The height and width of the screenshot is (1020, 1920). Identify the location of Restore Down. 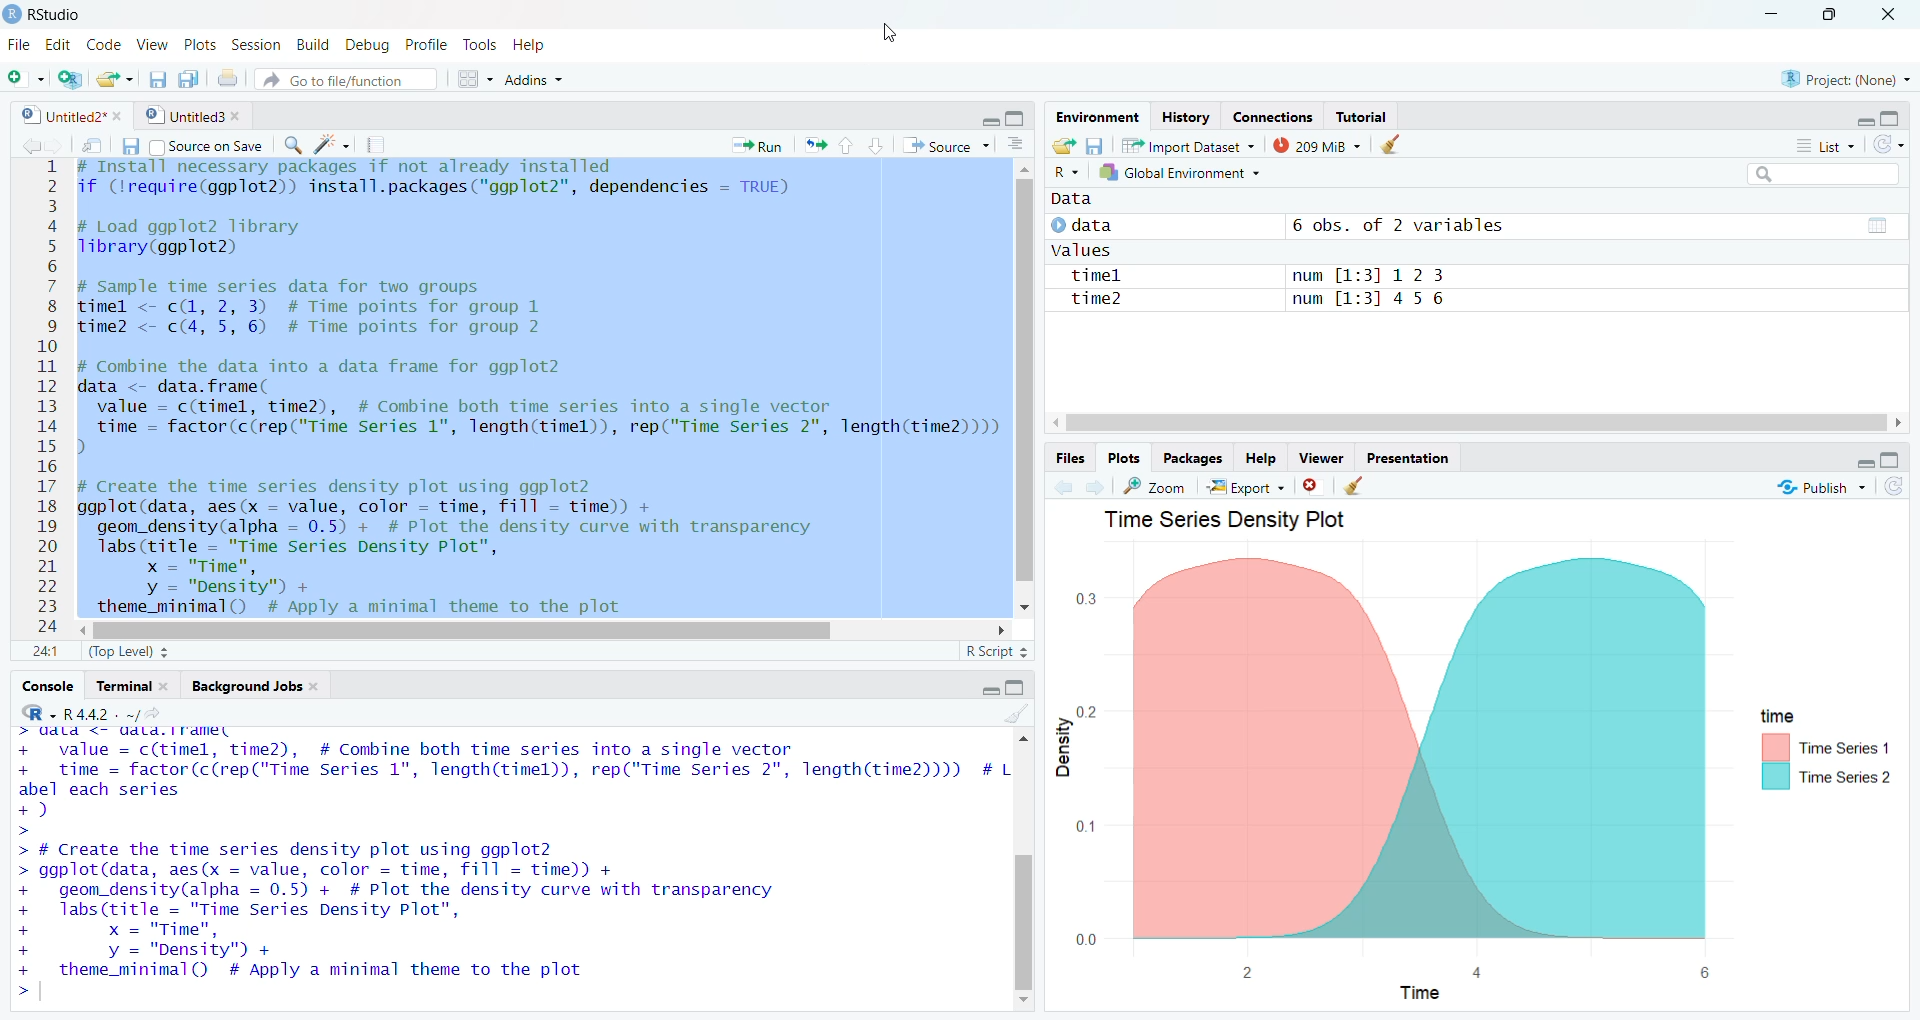
(1828, 15).